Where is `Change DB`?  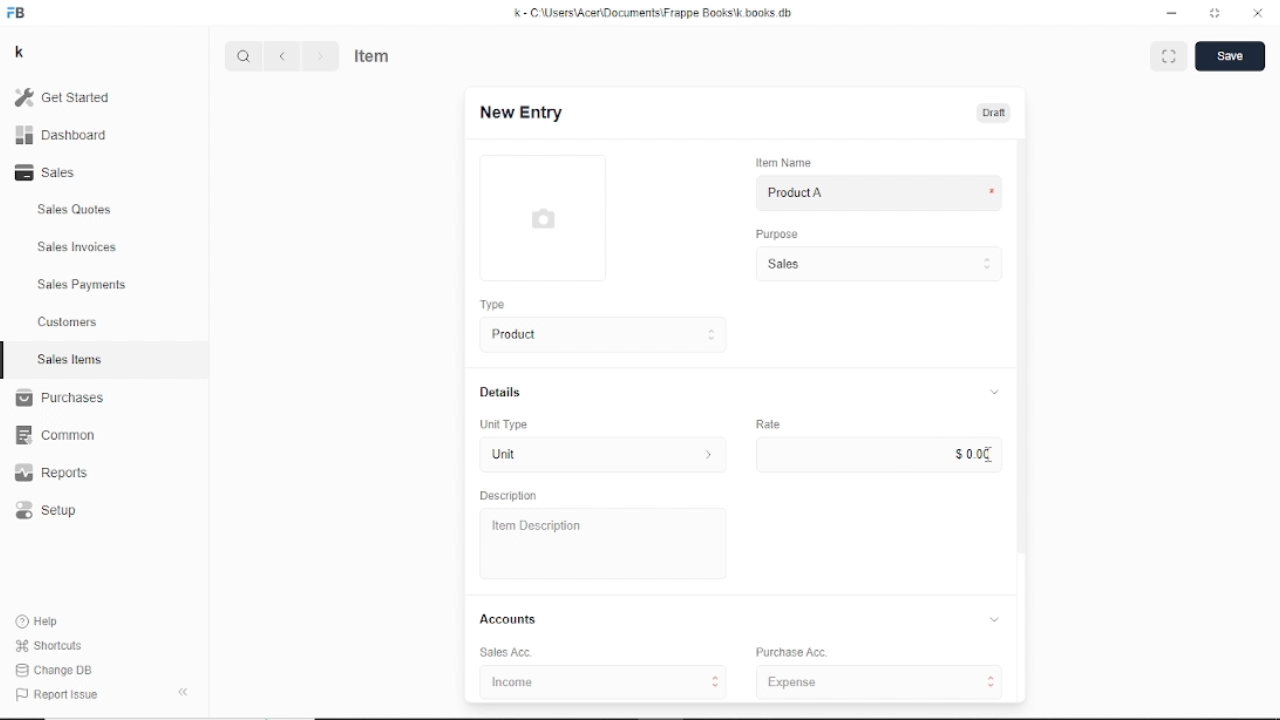
Change DB is located at coordinates (57, 671).